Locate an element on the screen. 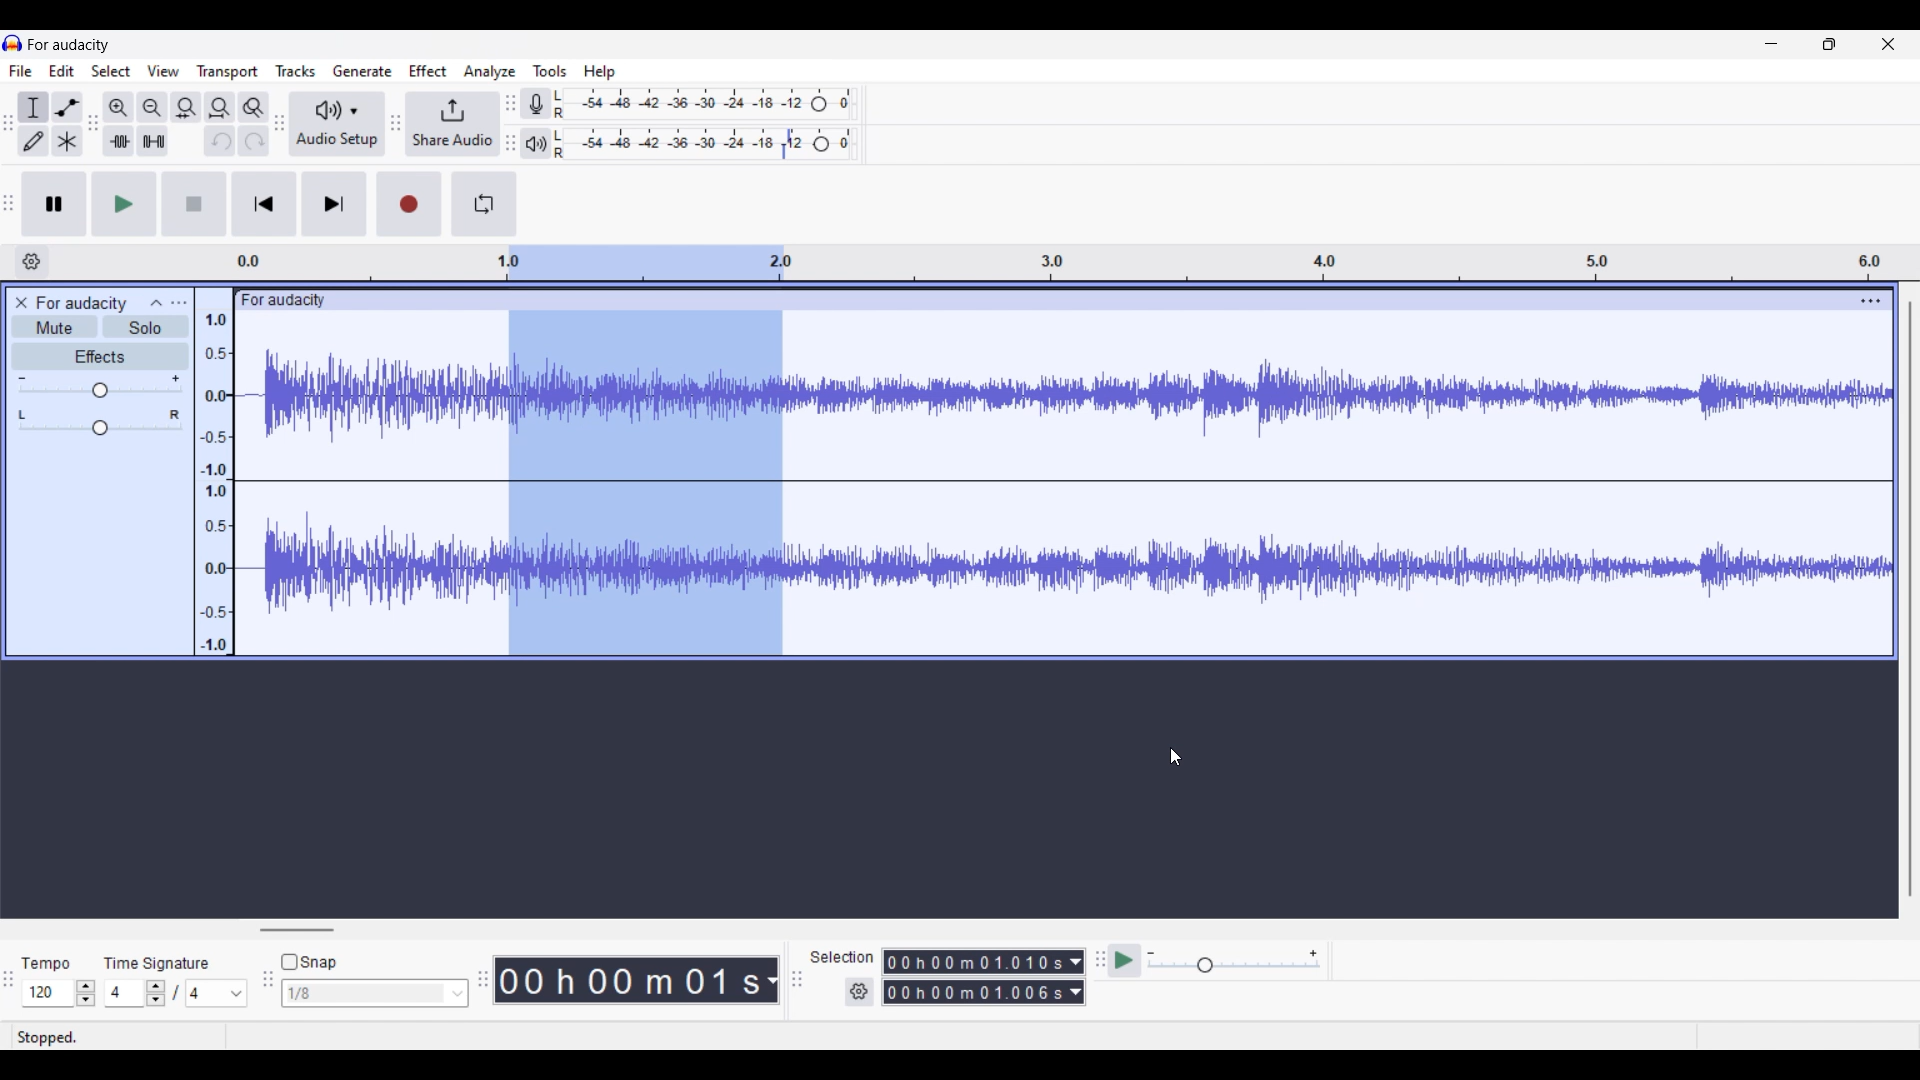 The height and width of the screenshot is (1080, 1920). Cursor is located at coordinates (1175, 757).